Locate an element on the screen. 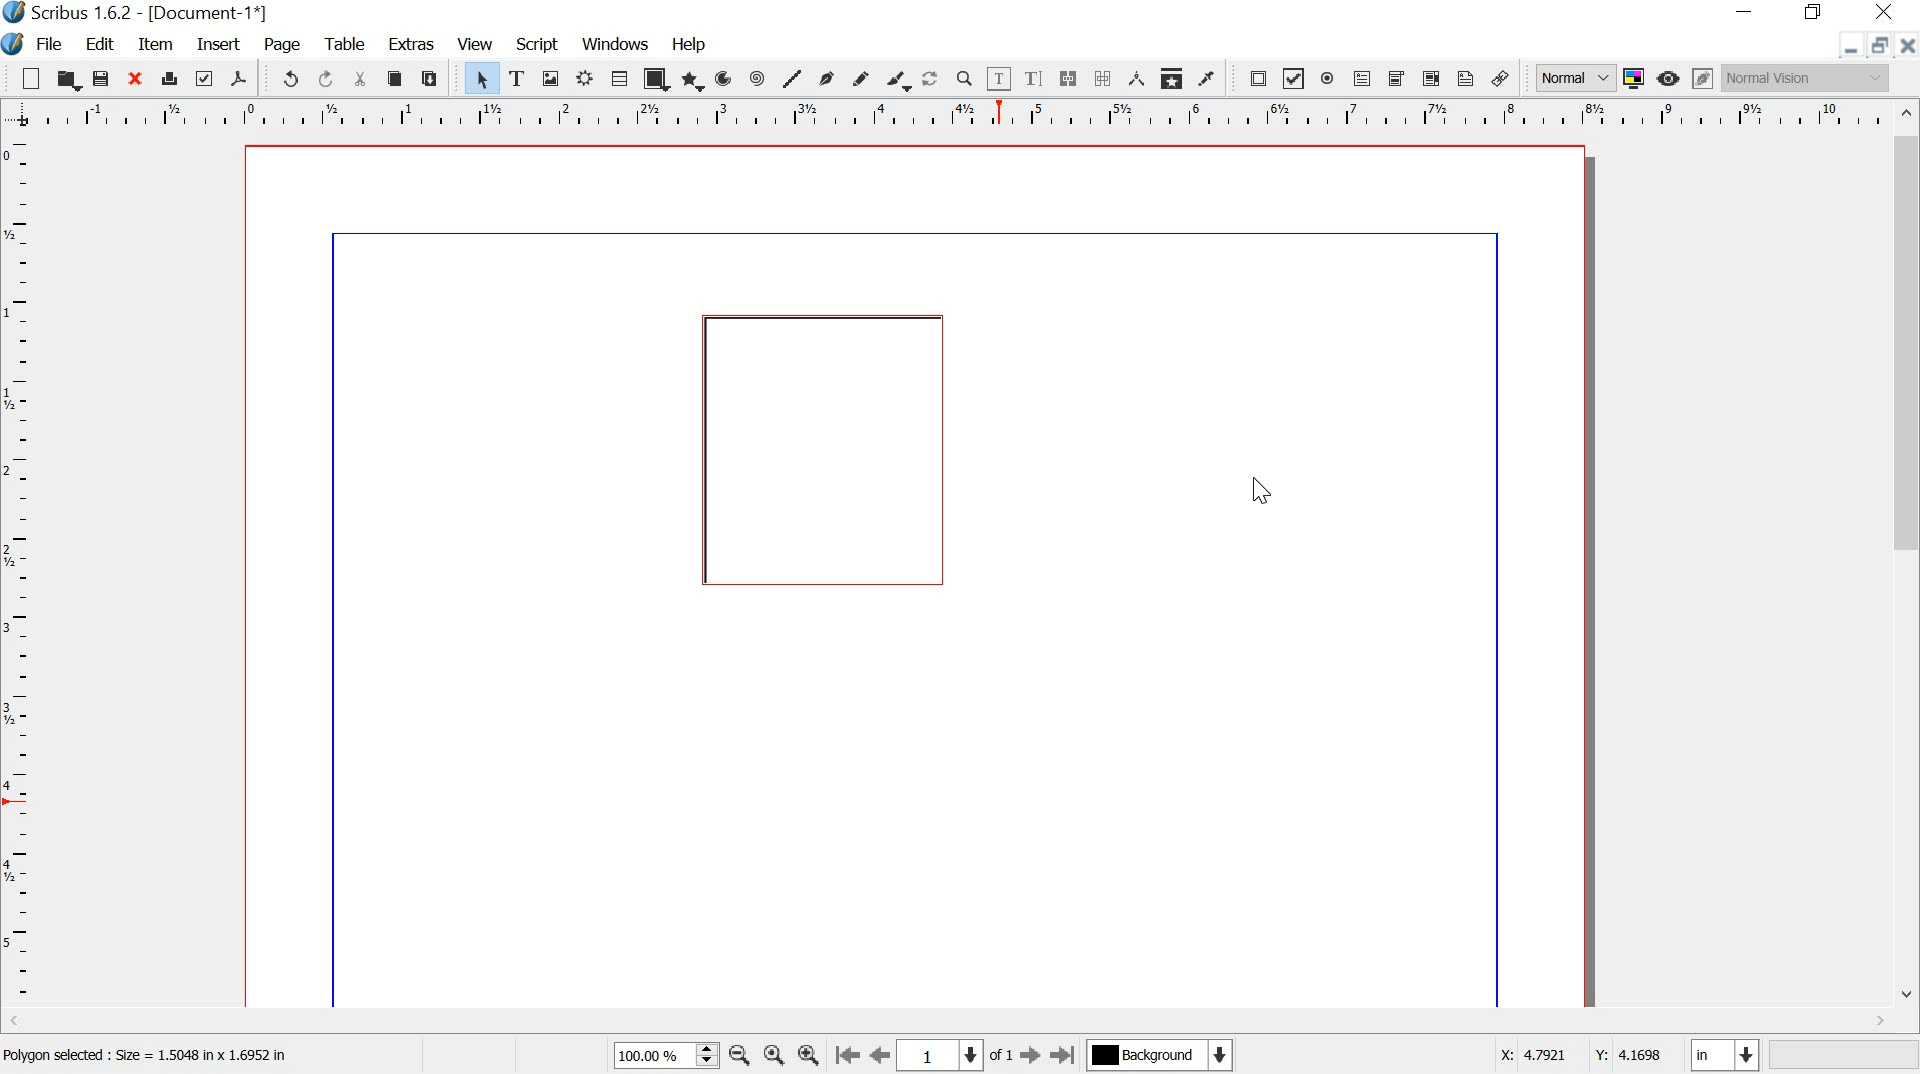  copy is located at coordinates (395, 79).